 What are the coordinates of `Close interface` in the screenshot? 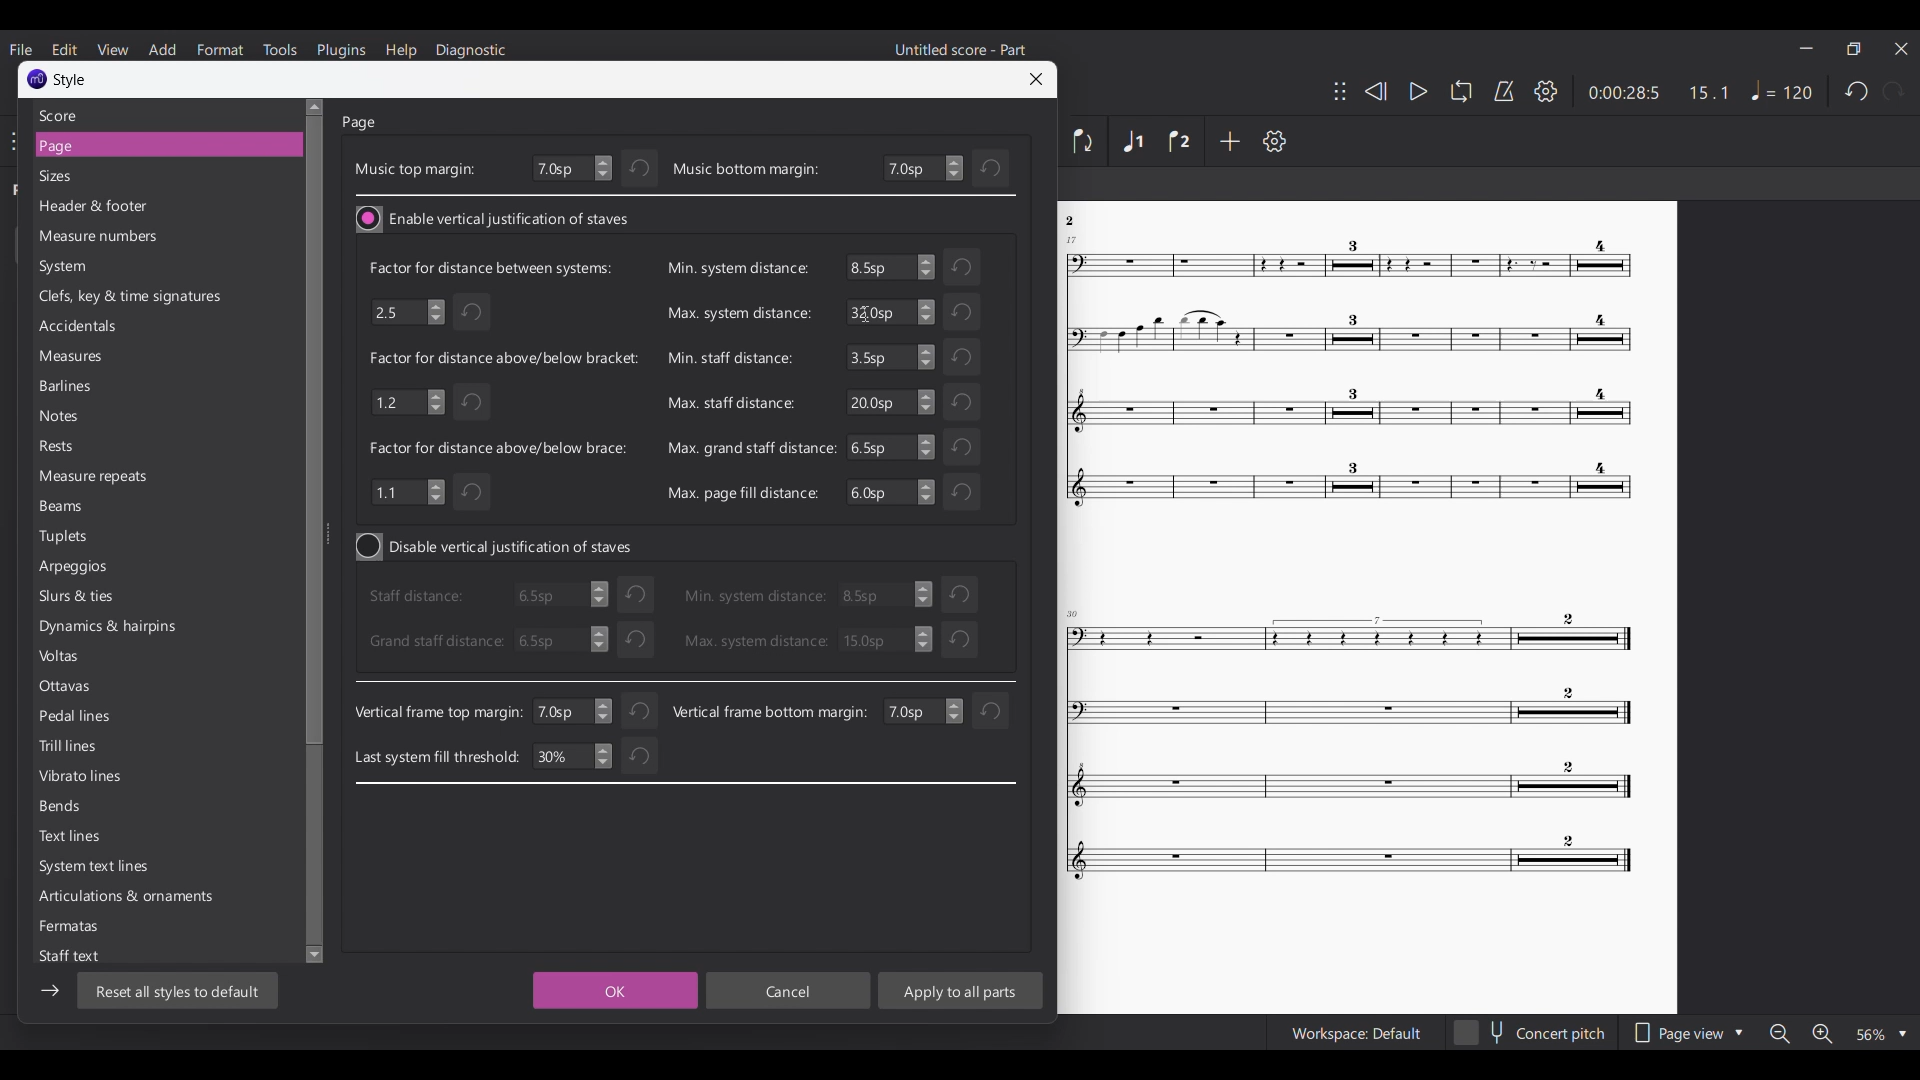 It's located at (1901, 48).